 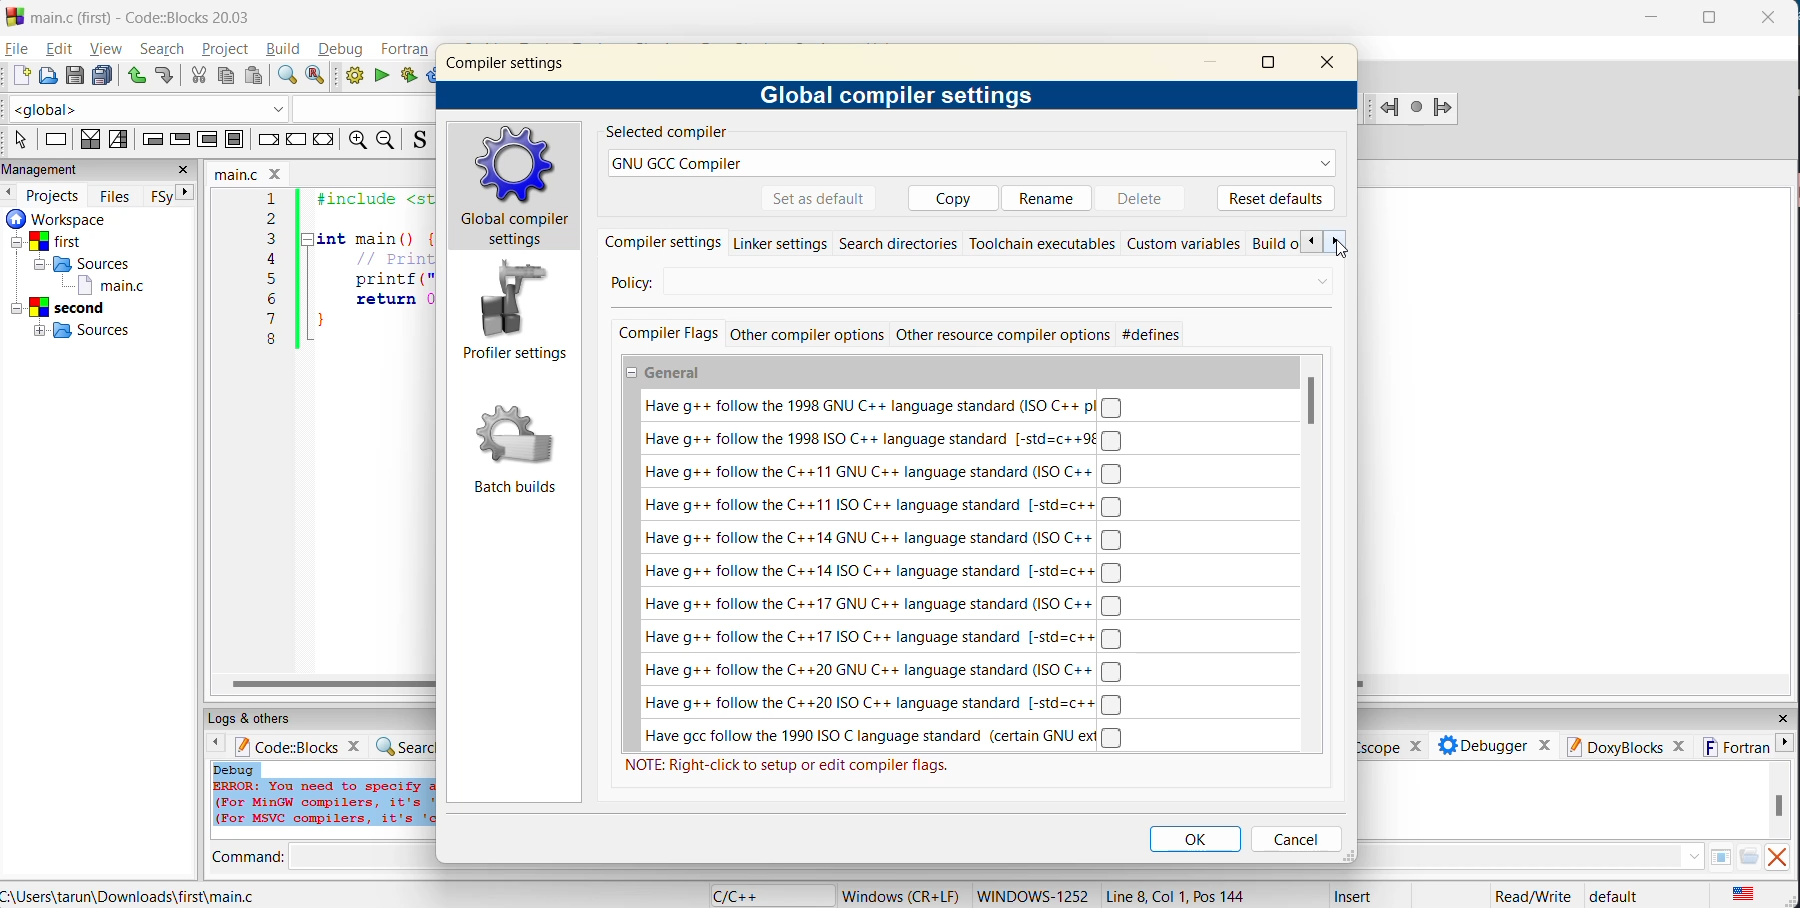 What do you see at coordinates (285, 51) in the screenshot?
I see `build` at bounding box center [285, 51].